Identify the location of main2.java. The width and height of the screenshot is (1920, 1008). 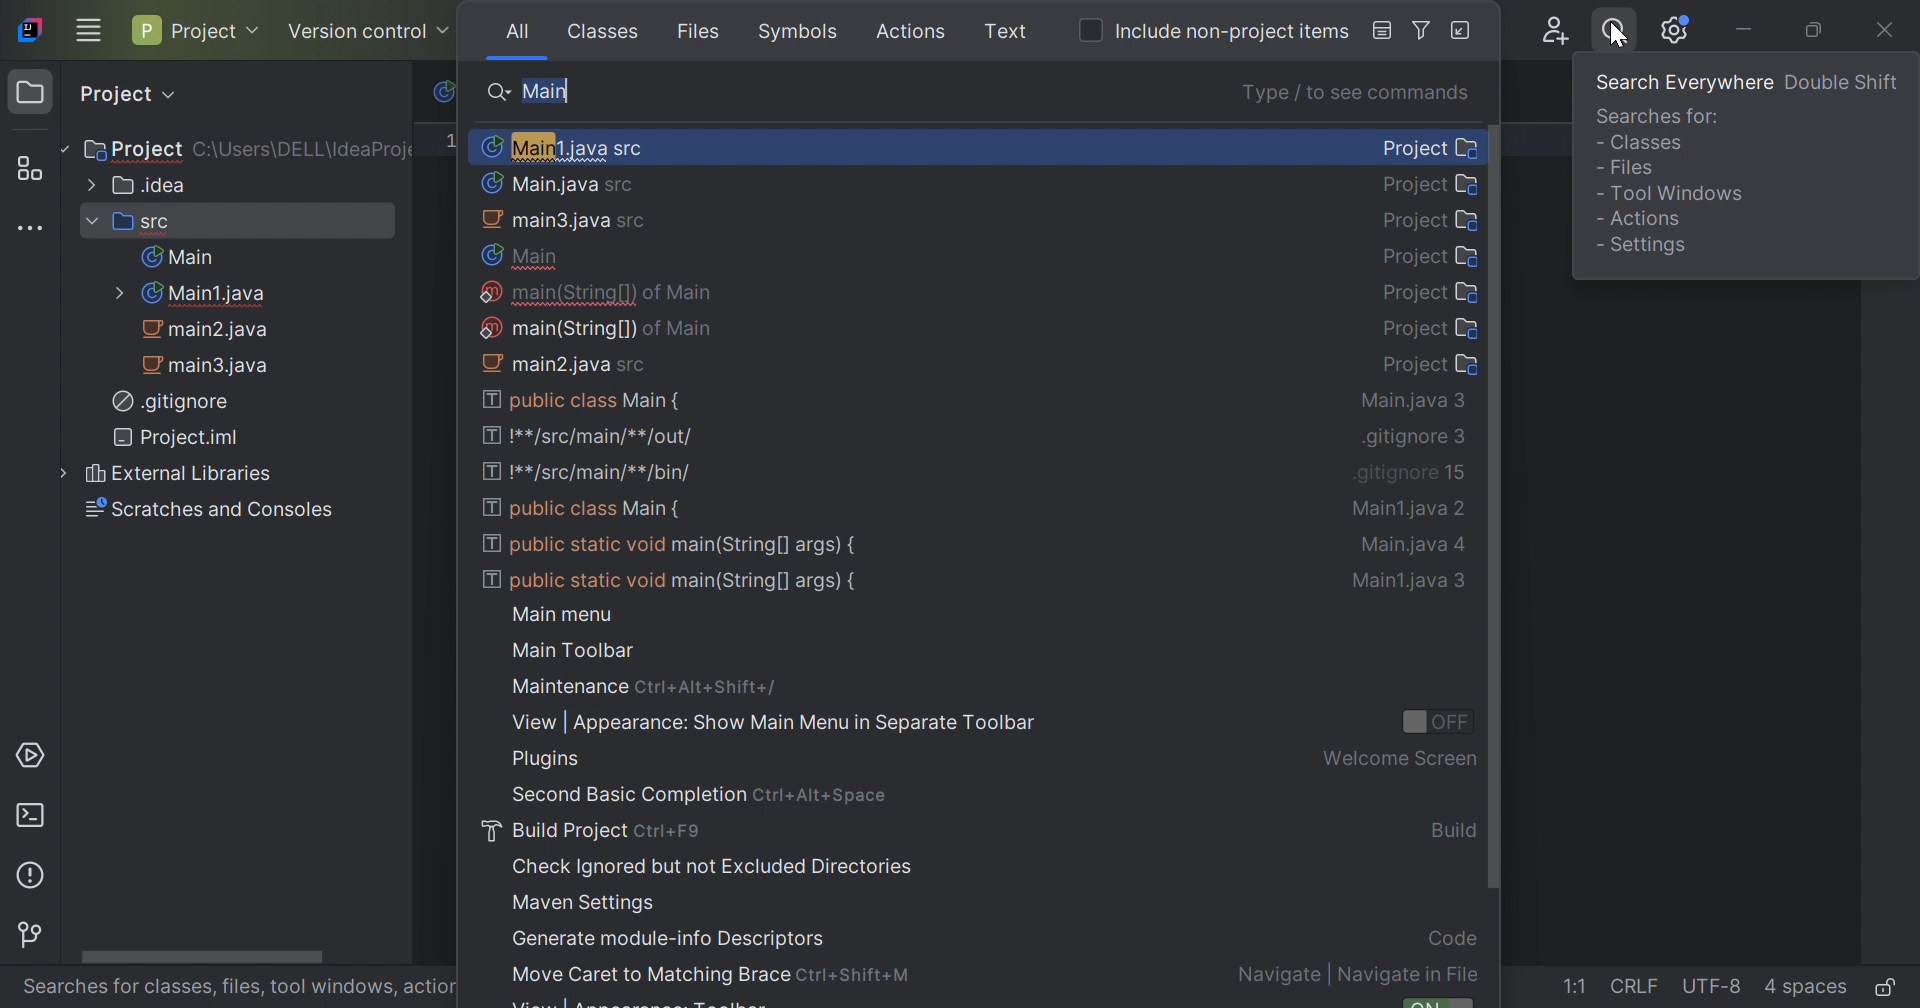
(210, 330).